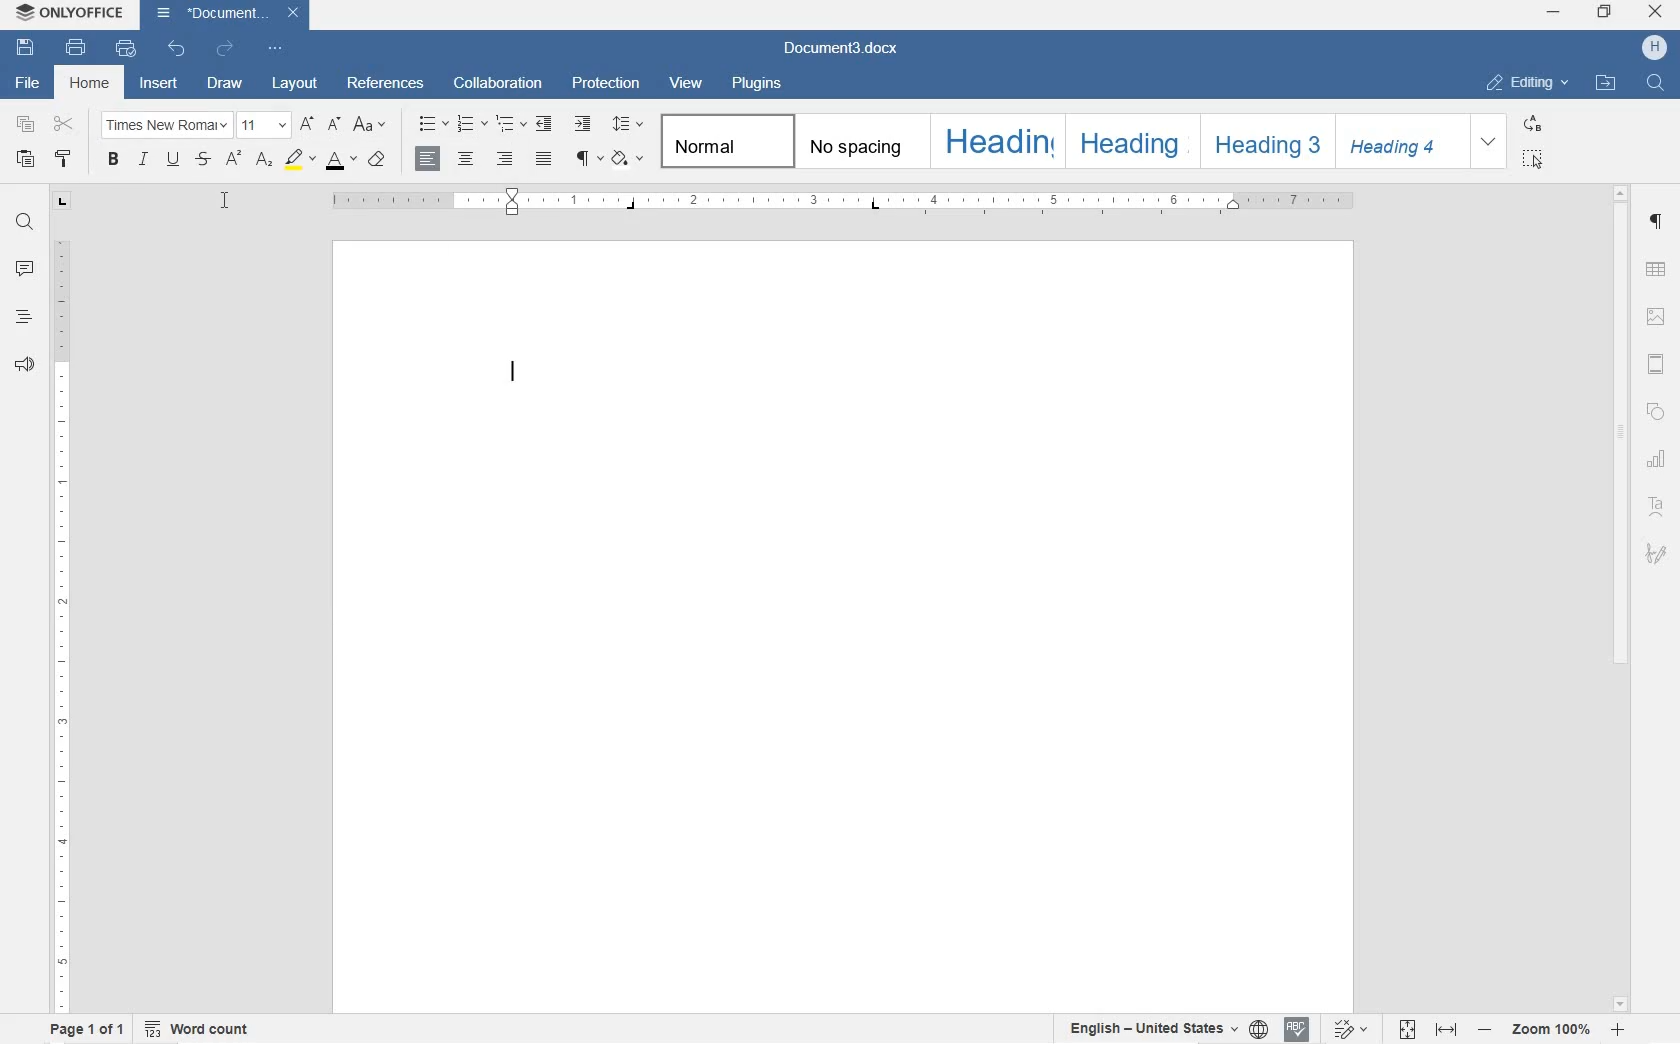 This screenshot has width=1680, height=1044. What do you see at coordinates (505, 158) in the screenshot?
I see `ALIGN RIGHT` at bounding box center [505, 158].